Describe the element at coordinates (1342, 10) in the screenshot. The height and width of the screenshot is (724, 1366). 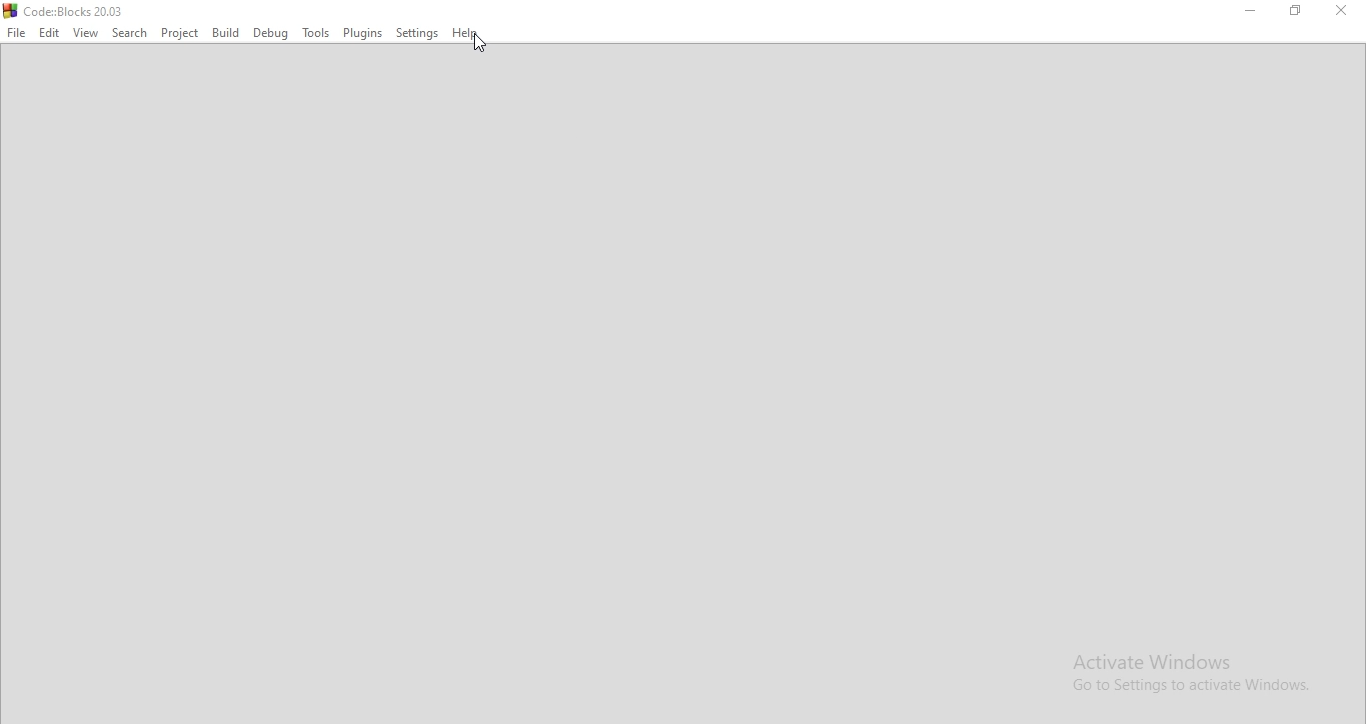
I see `Close` at that location.